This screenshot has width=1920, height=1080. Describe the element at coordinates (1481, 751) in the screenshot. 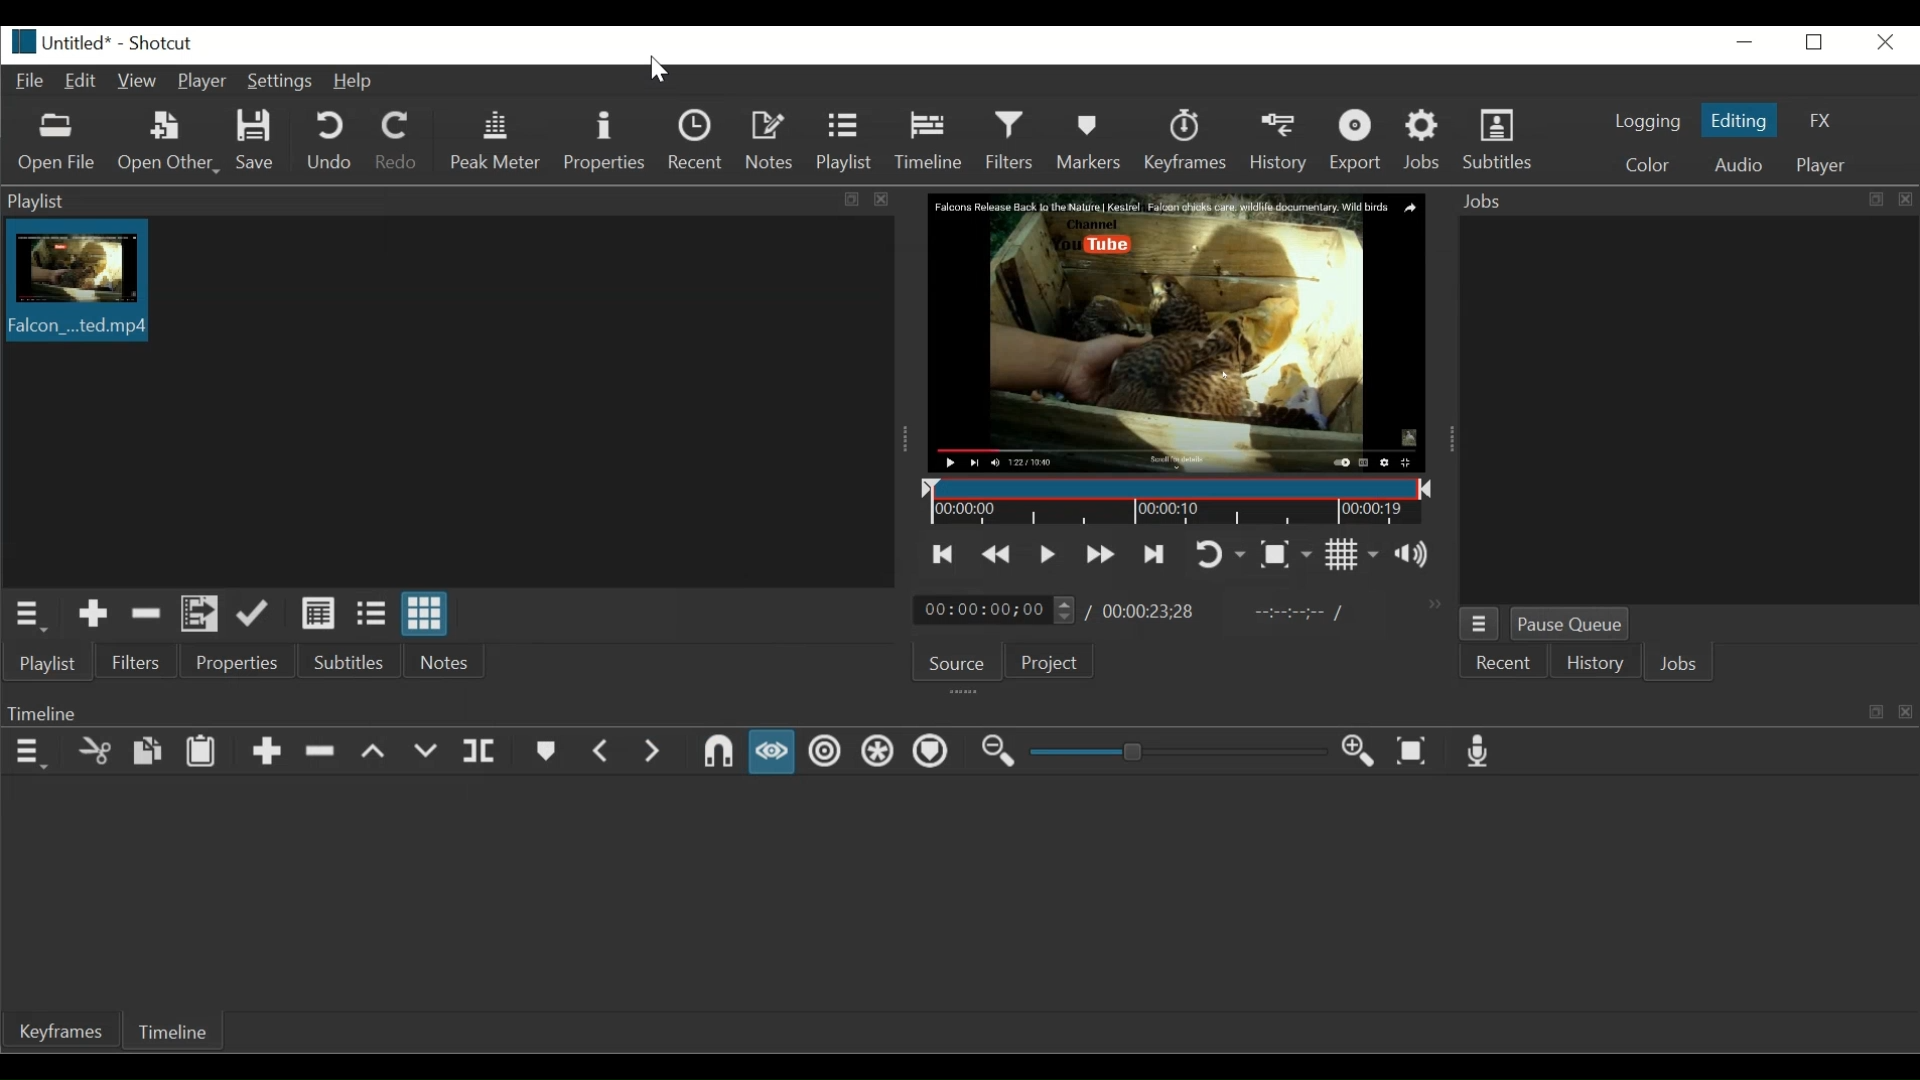

I see `Record audio` at that location.